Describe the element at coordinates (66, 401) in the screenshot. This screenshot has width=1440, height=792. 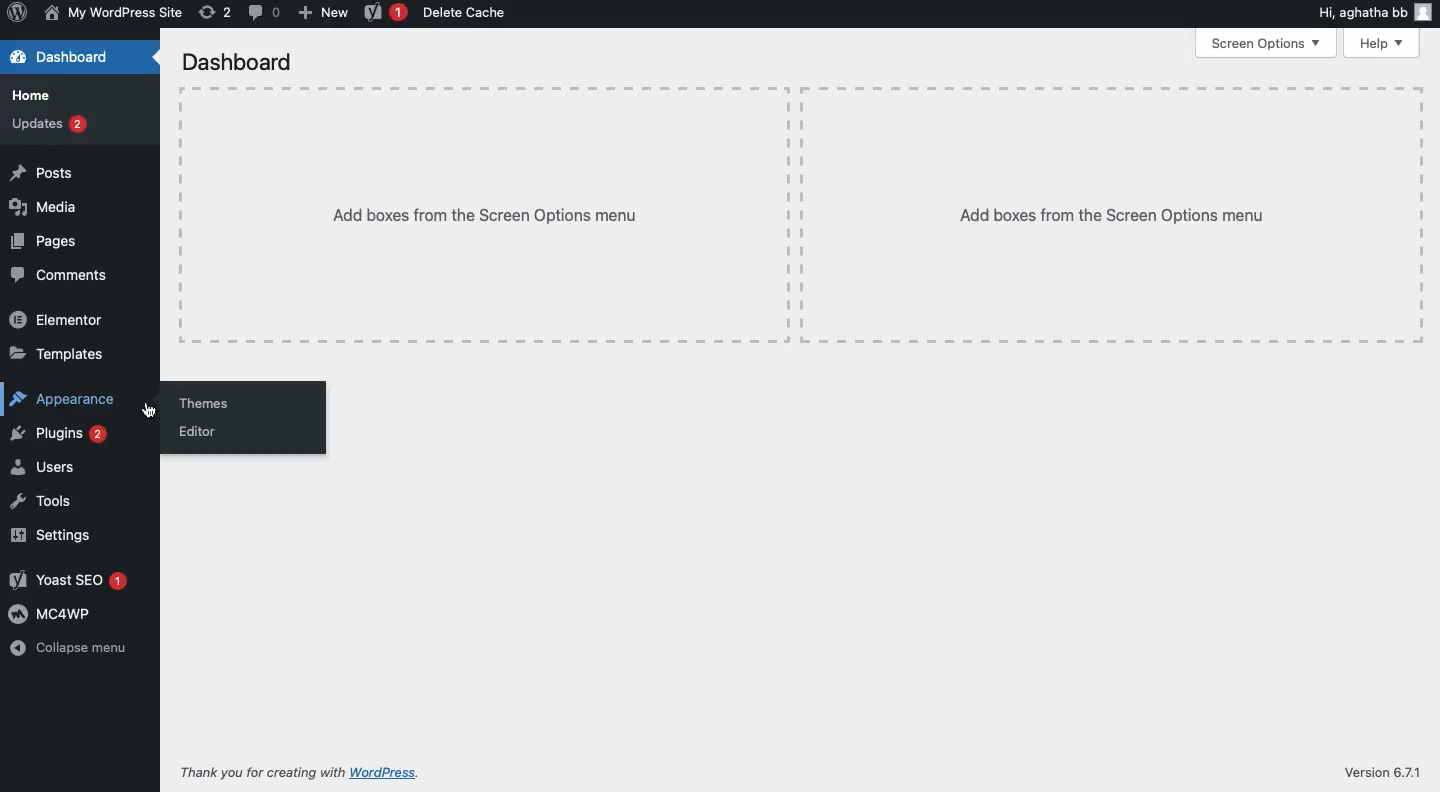
I see `Appearance` at that location.